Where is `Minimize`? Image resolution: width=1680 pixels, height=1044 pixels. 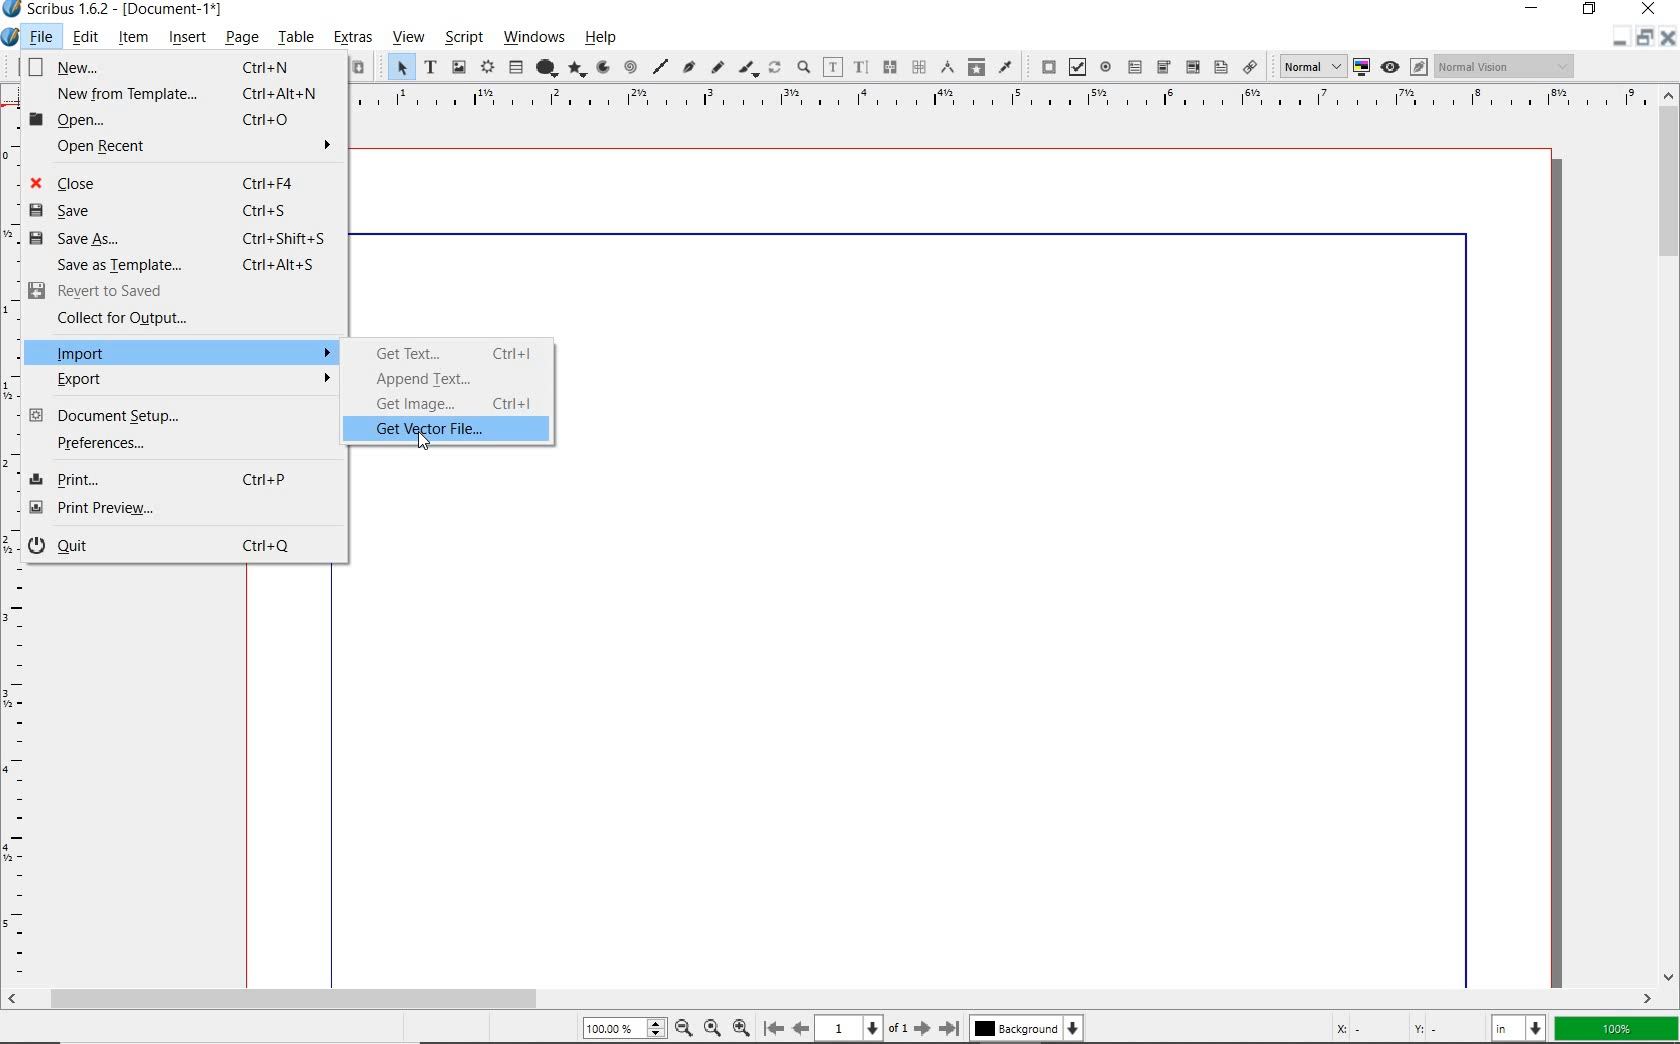 Minimize is located at coordinates (1644, 37).